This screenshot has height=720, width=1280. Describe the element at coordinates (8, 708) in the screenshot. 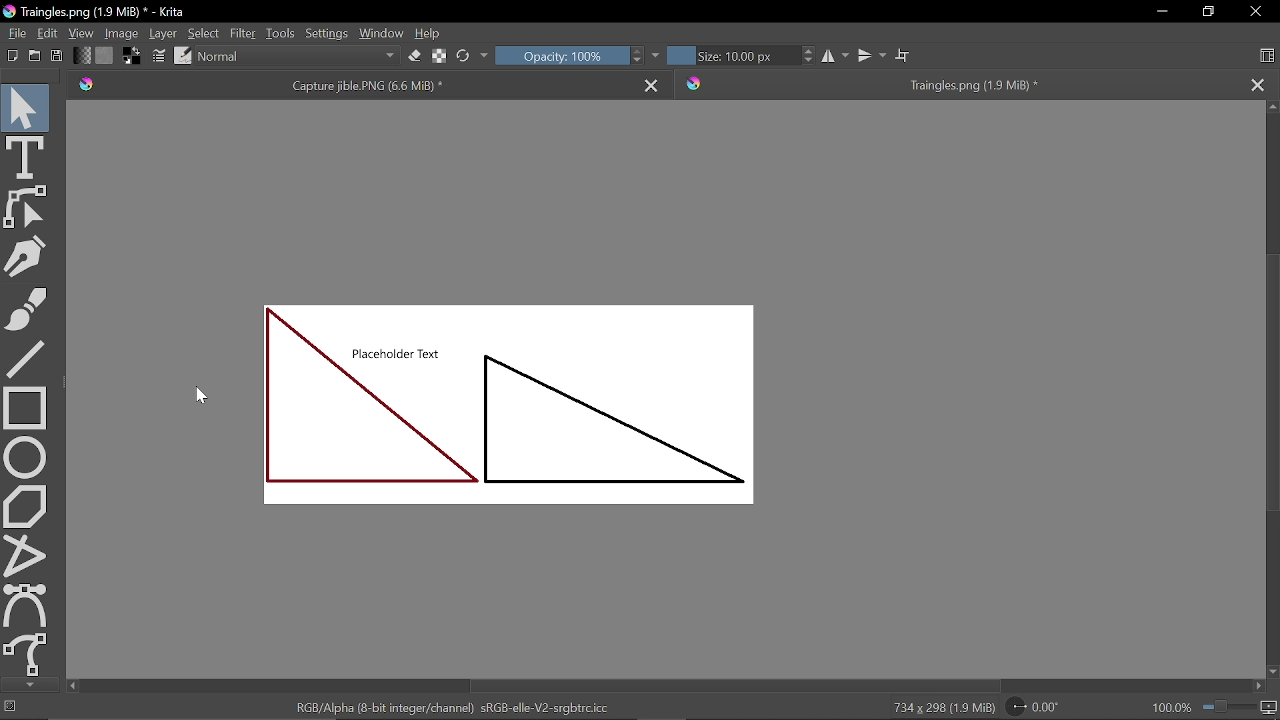

I see `No selection` at that location.